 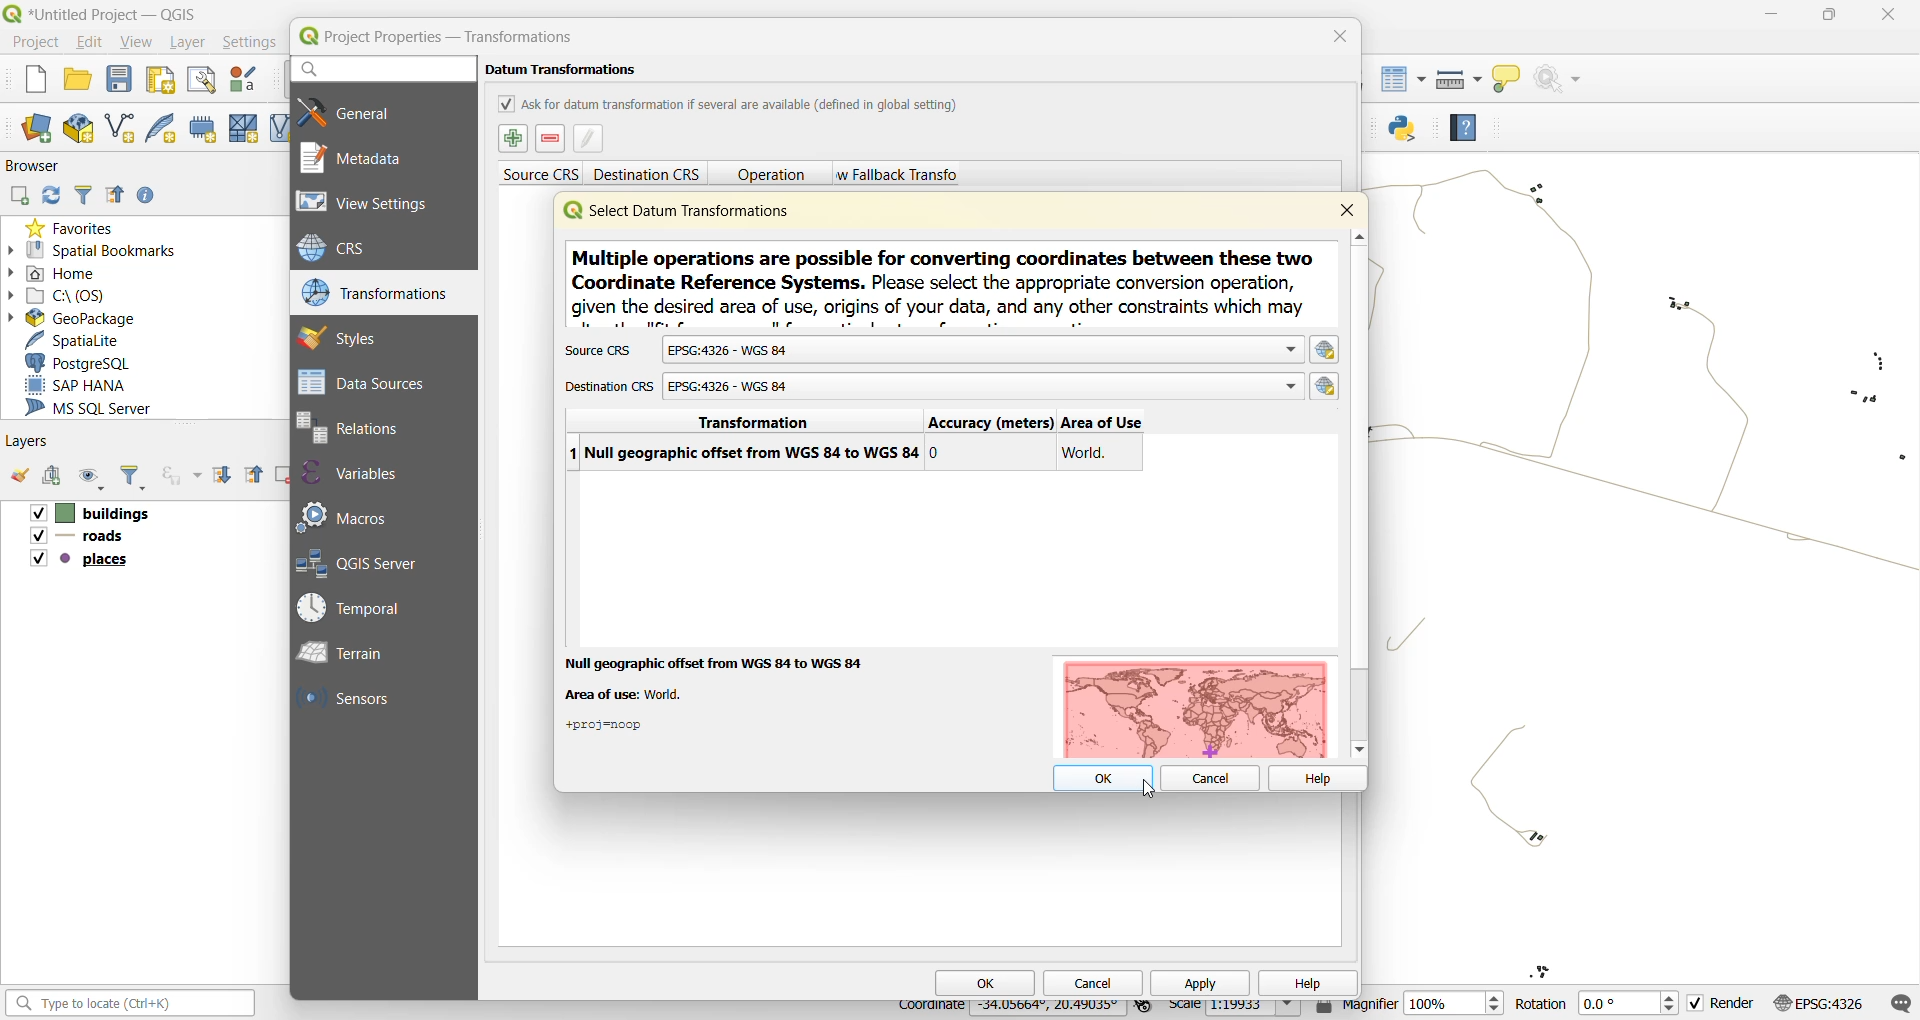 What do you see at coordinates (42, 130) in the screenshot?
I see `new data source manager` at bounding box center [42, 130].